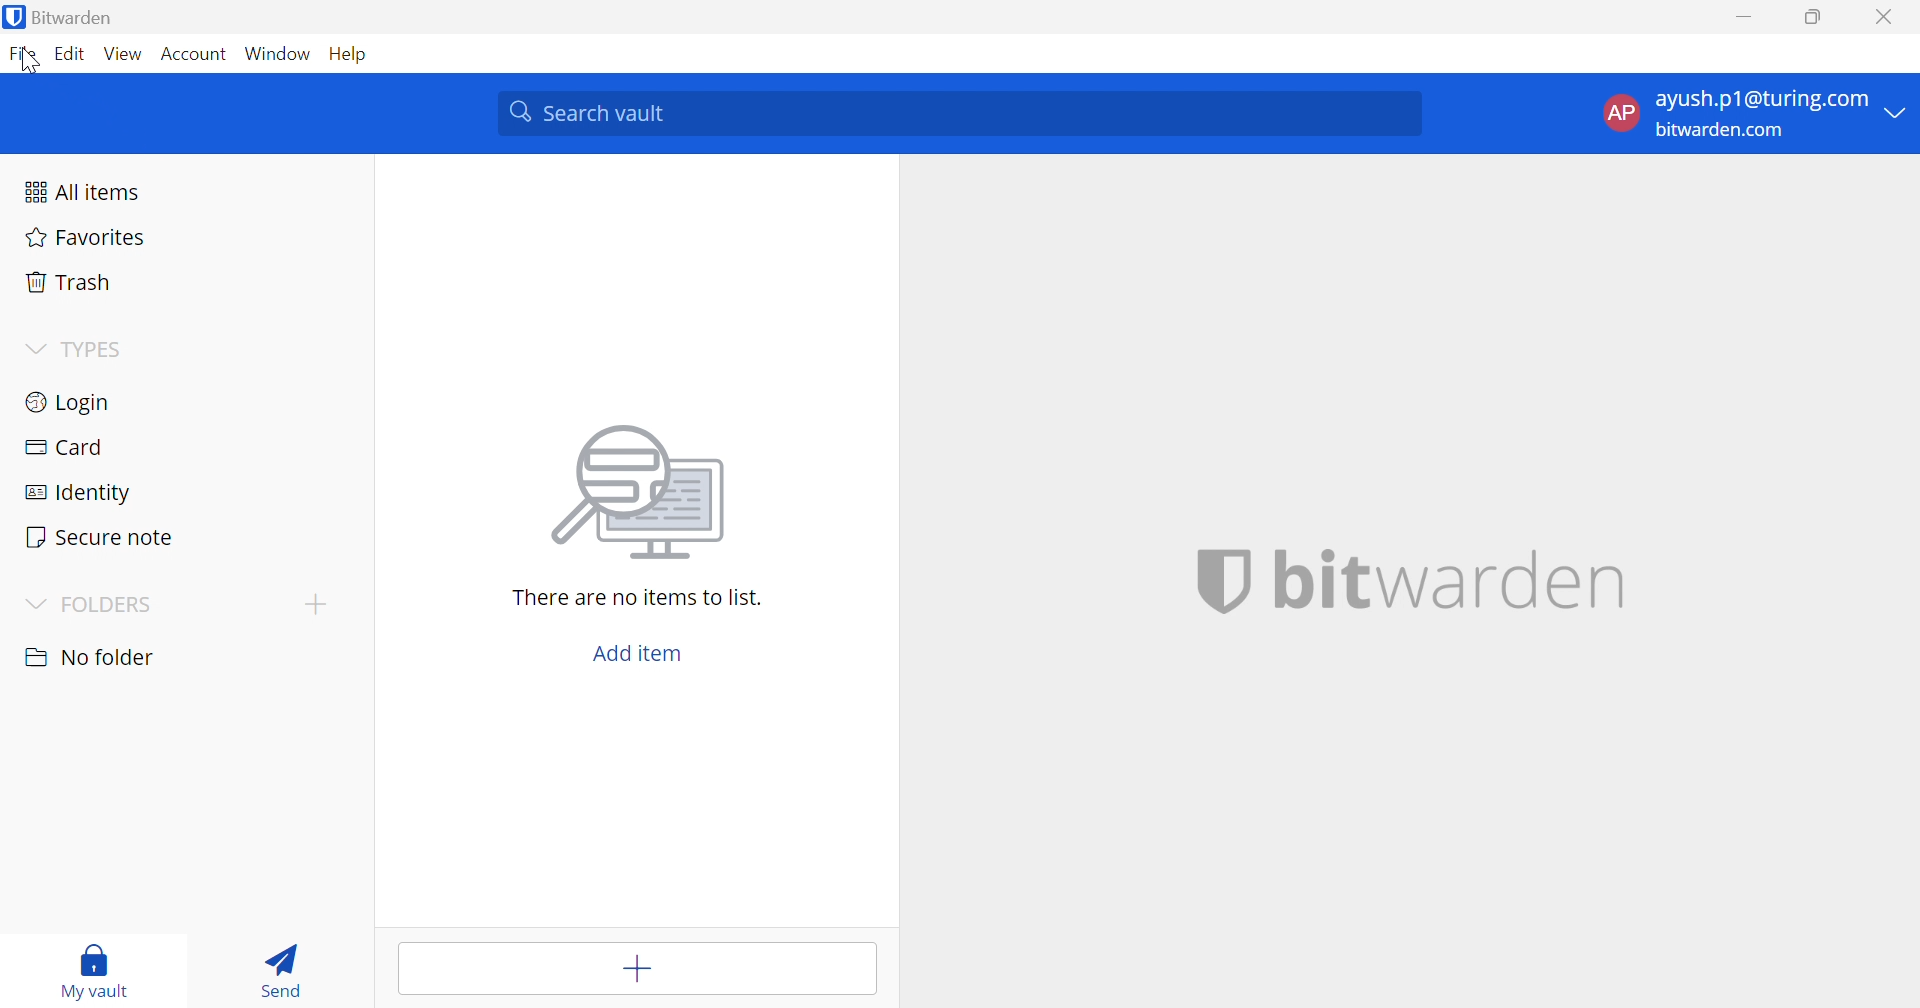 This screenshot has height=1008, width=1920. Describe the element at coordinates (113, 605) in the screenshot. I see `FOLDERS` at that location.